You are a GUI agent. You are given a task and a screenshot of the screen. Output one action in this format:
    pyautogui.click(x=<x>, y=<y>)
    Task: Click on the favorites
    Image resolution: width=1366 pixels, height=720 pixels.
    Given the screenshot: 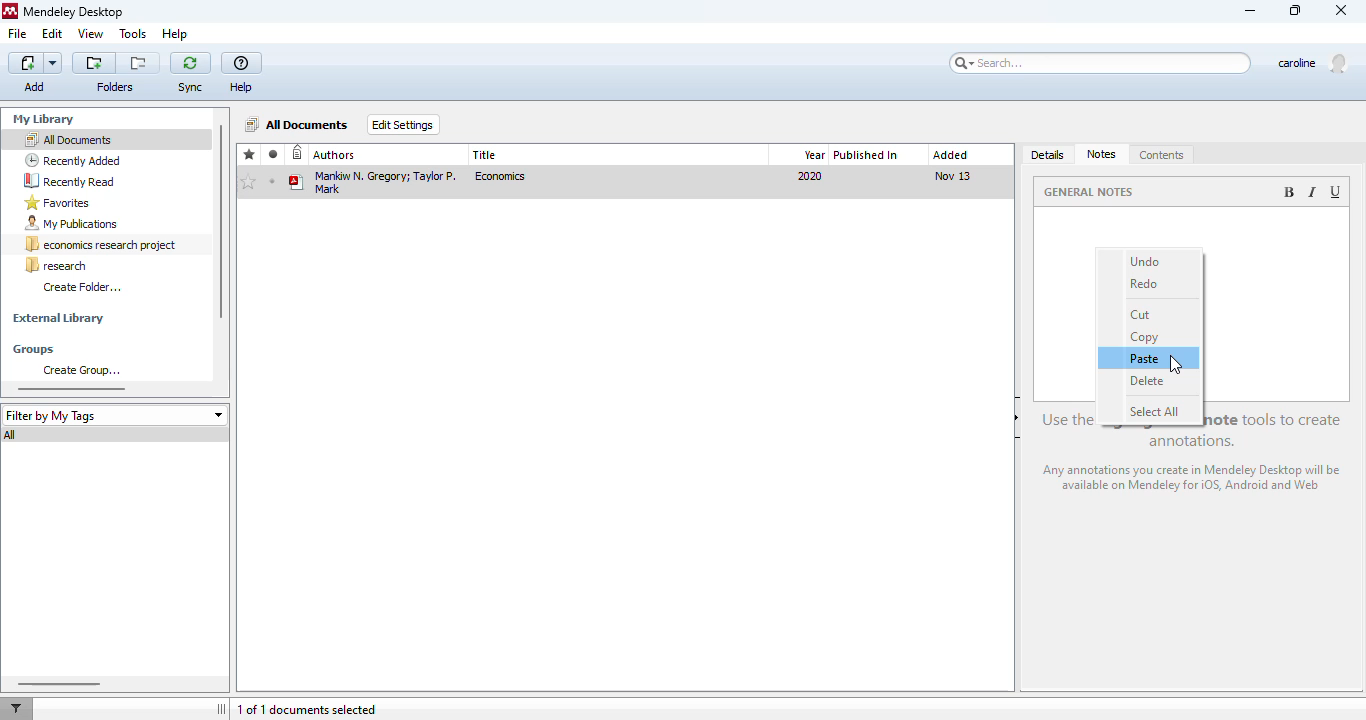 What is the action you would take?
    pyautogui.click(x=58, y=203)
    